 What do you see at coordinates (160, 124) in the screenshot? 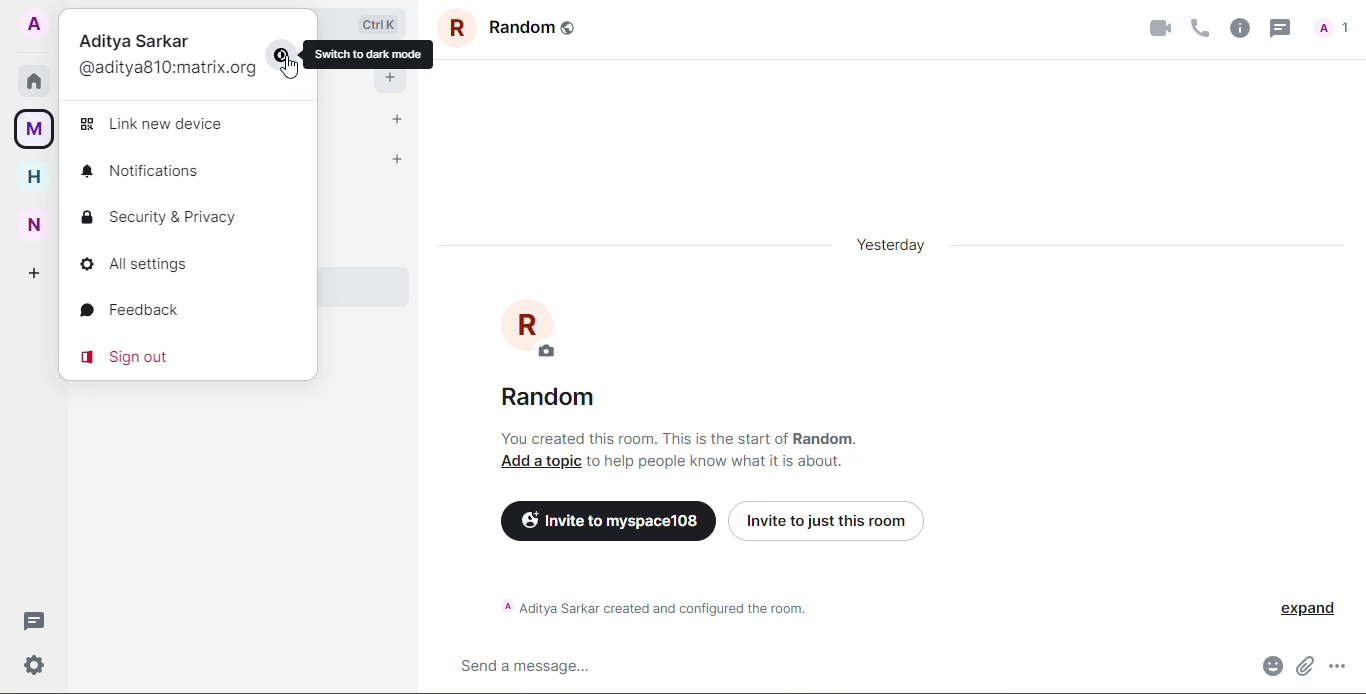
I see `link new device` at bounding box center [160, 124].